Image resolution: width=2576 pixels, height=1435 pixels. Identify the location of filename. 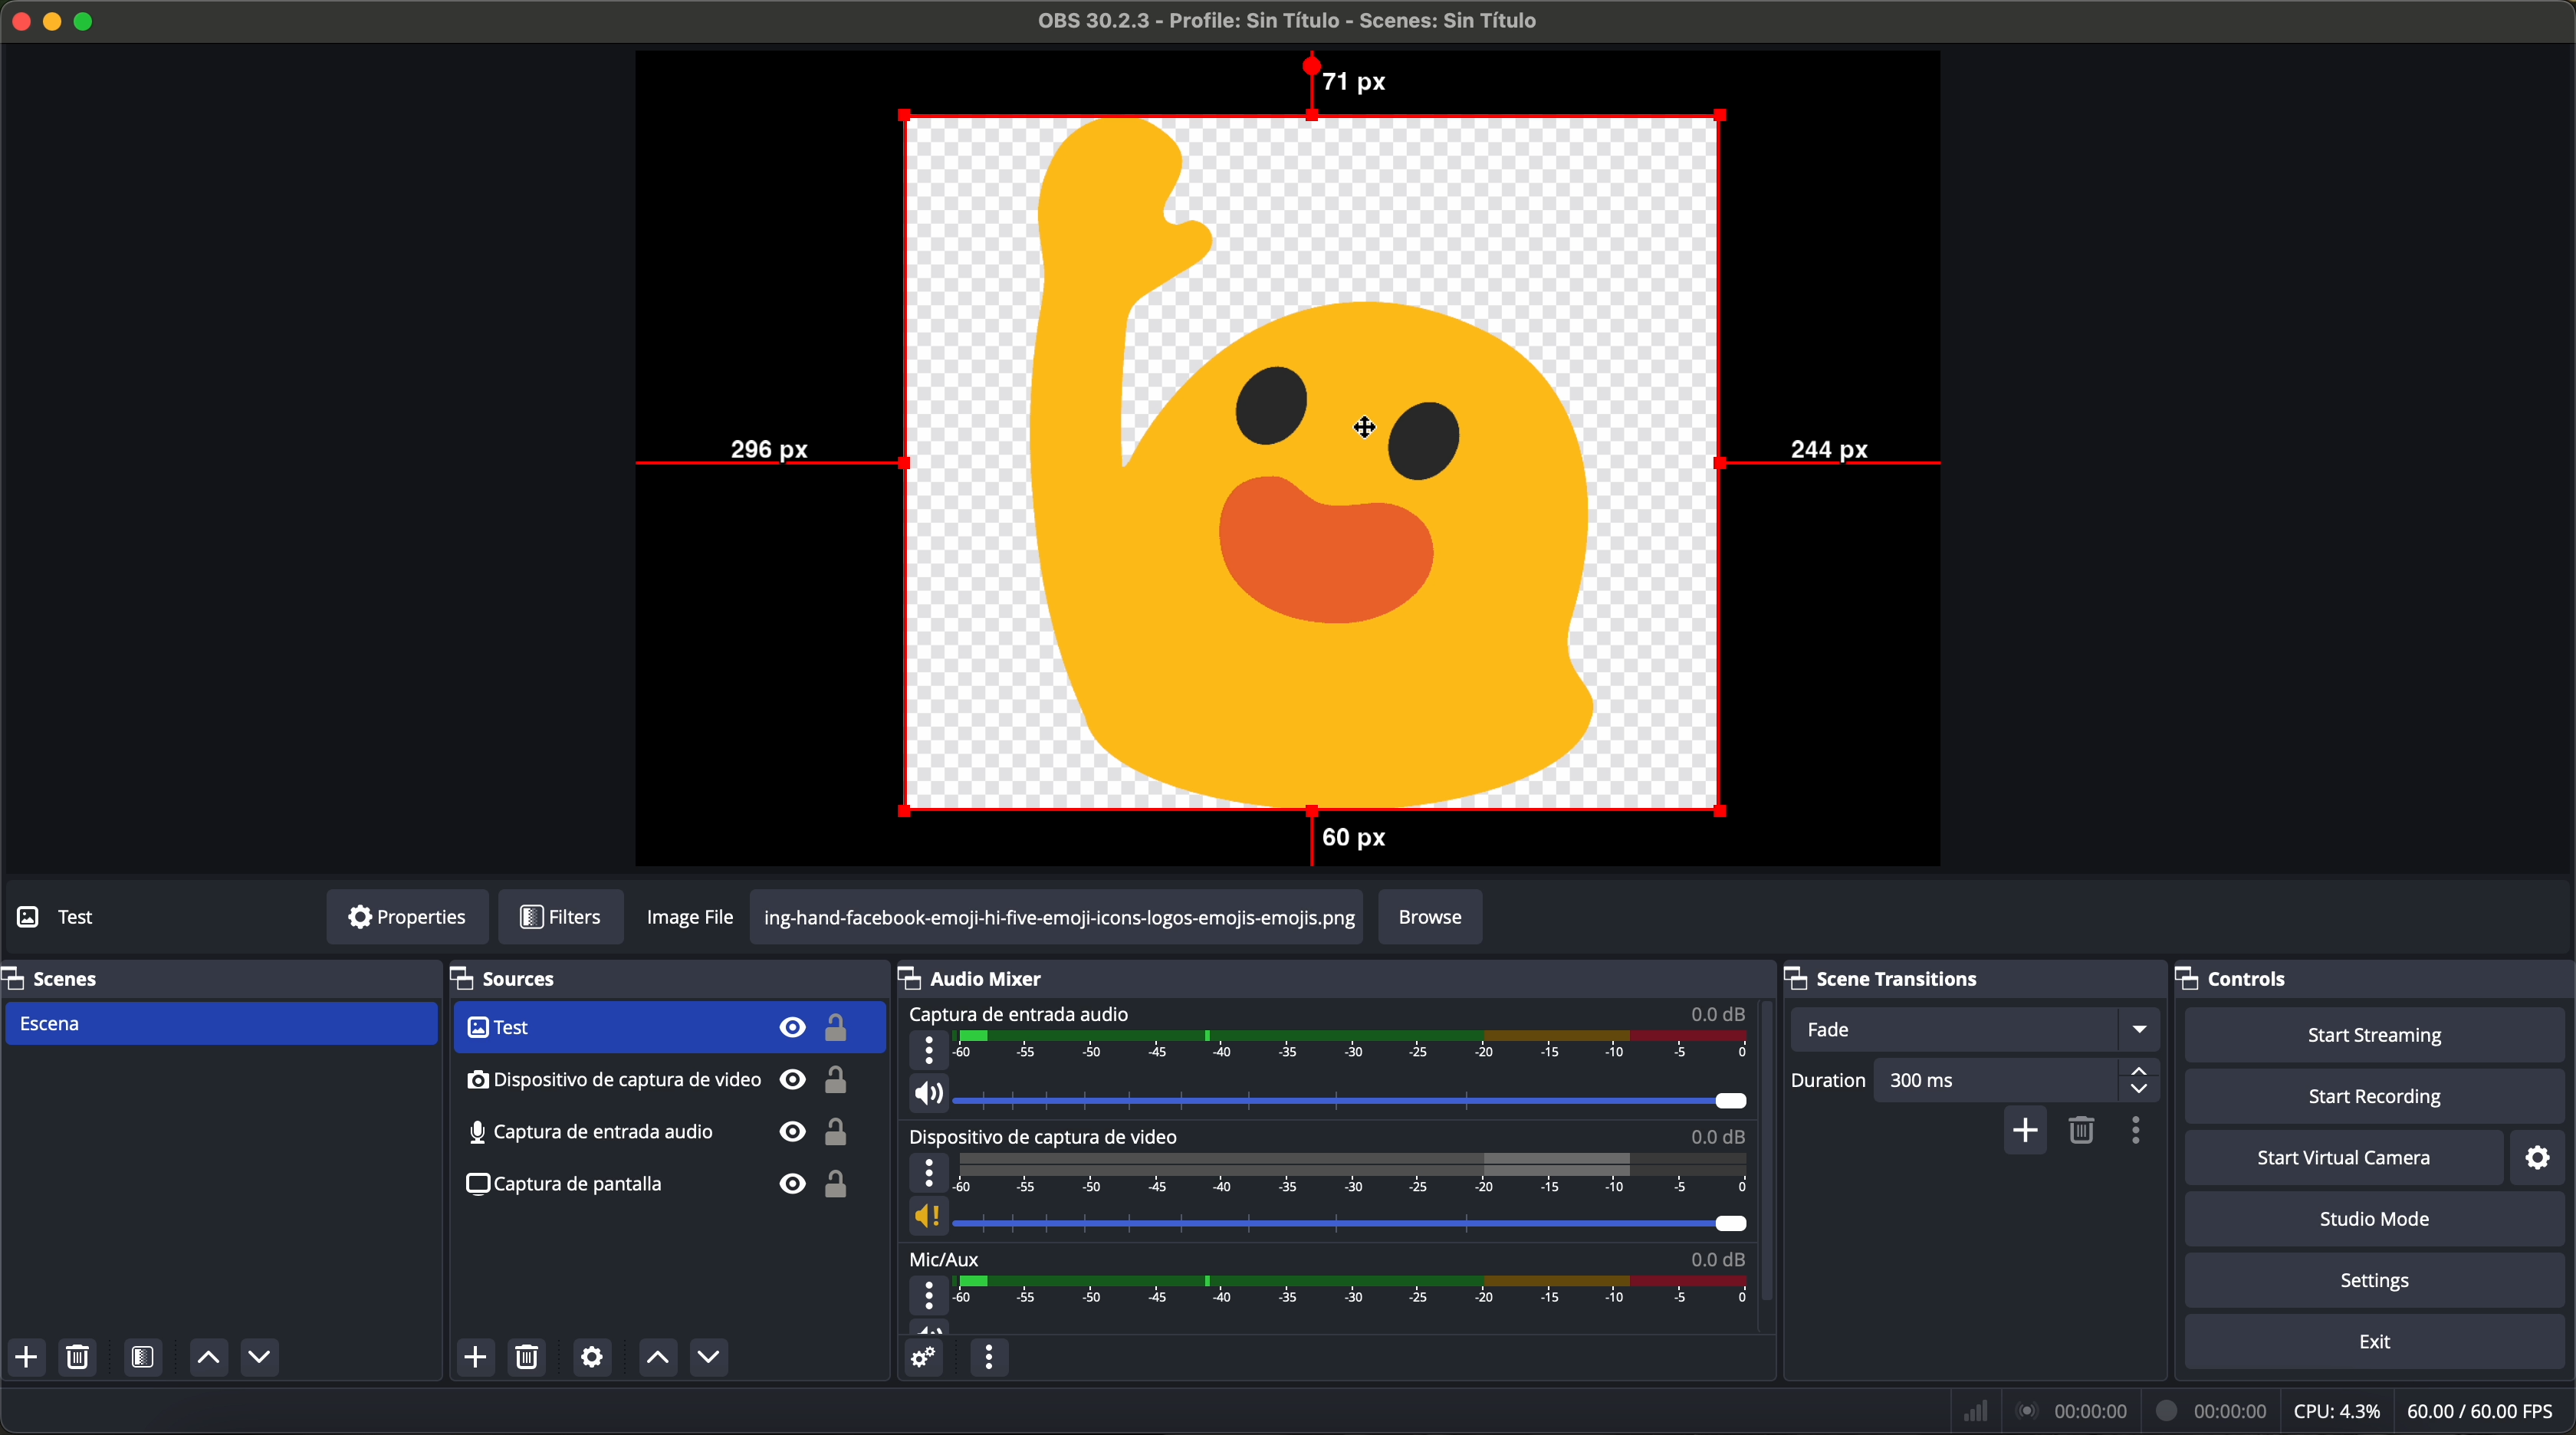
(1291, 21).